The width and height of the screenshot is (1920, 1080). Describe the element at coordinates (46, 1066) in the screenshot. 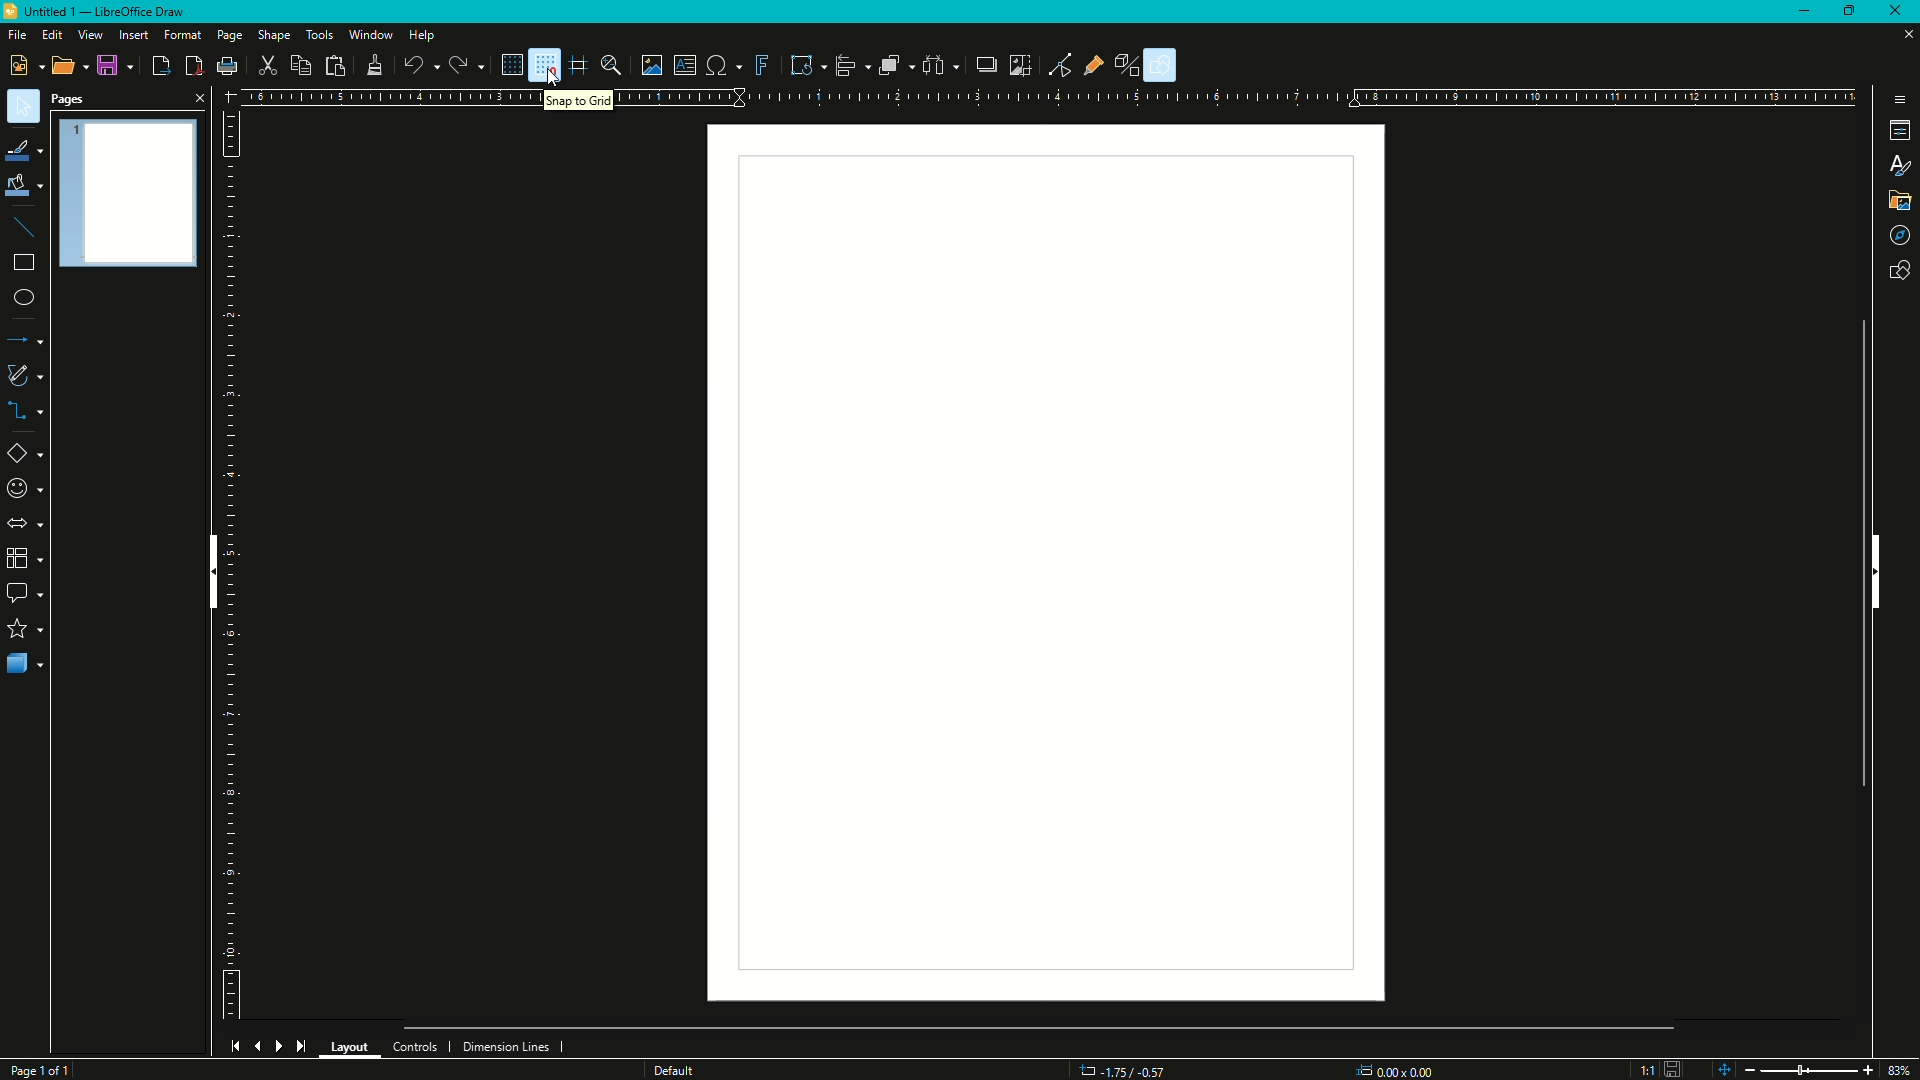

I see `Page 1 out of 1` at that location.